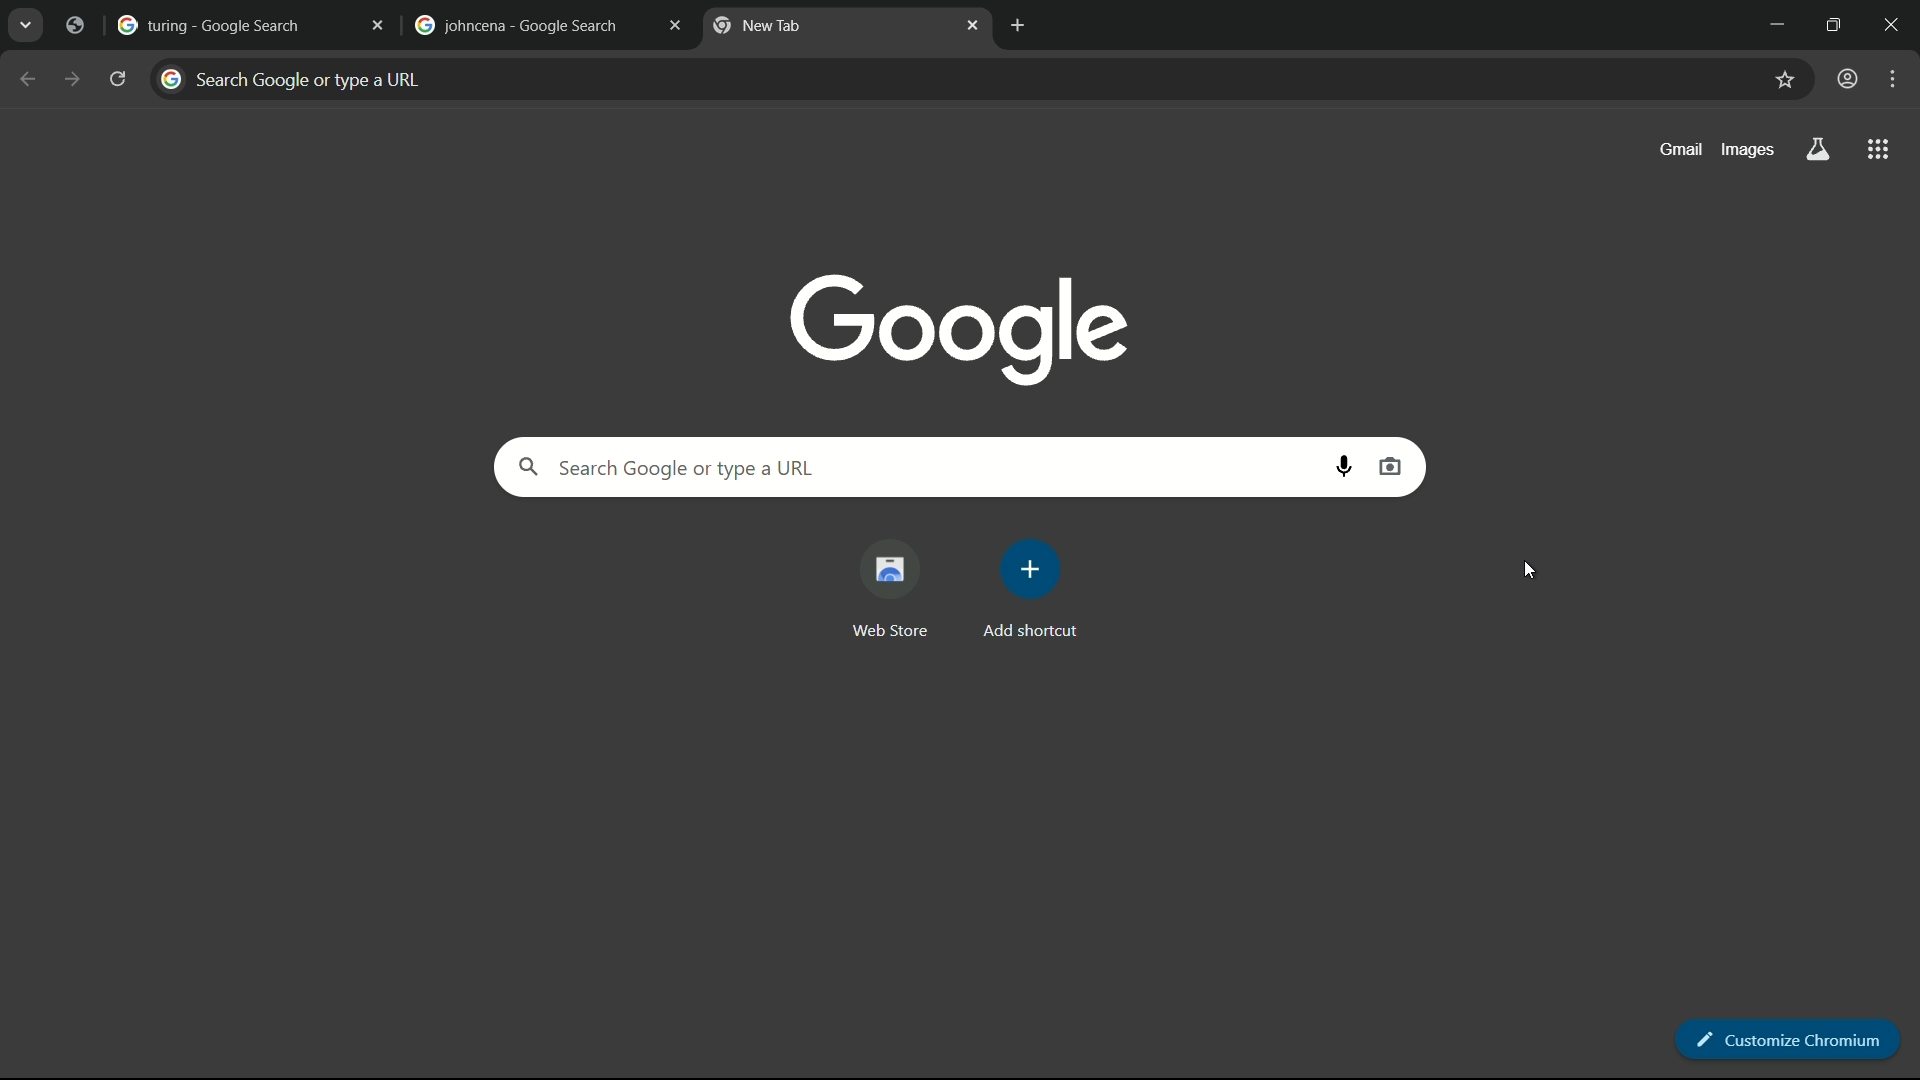 The width and height of the screenshot is (1920, 1080). I want to click on close app, so click(1896, 22).